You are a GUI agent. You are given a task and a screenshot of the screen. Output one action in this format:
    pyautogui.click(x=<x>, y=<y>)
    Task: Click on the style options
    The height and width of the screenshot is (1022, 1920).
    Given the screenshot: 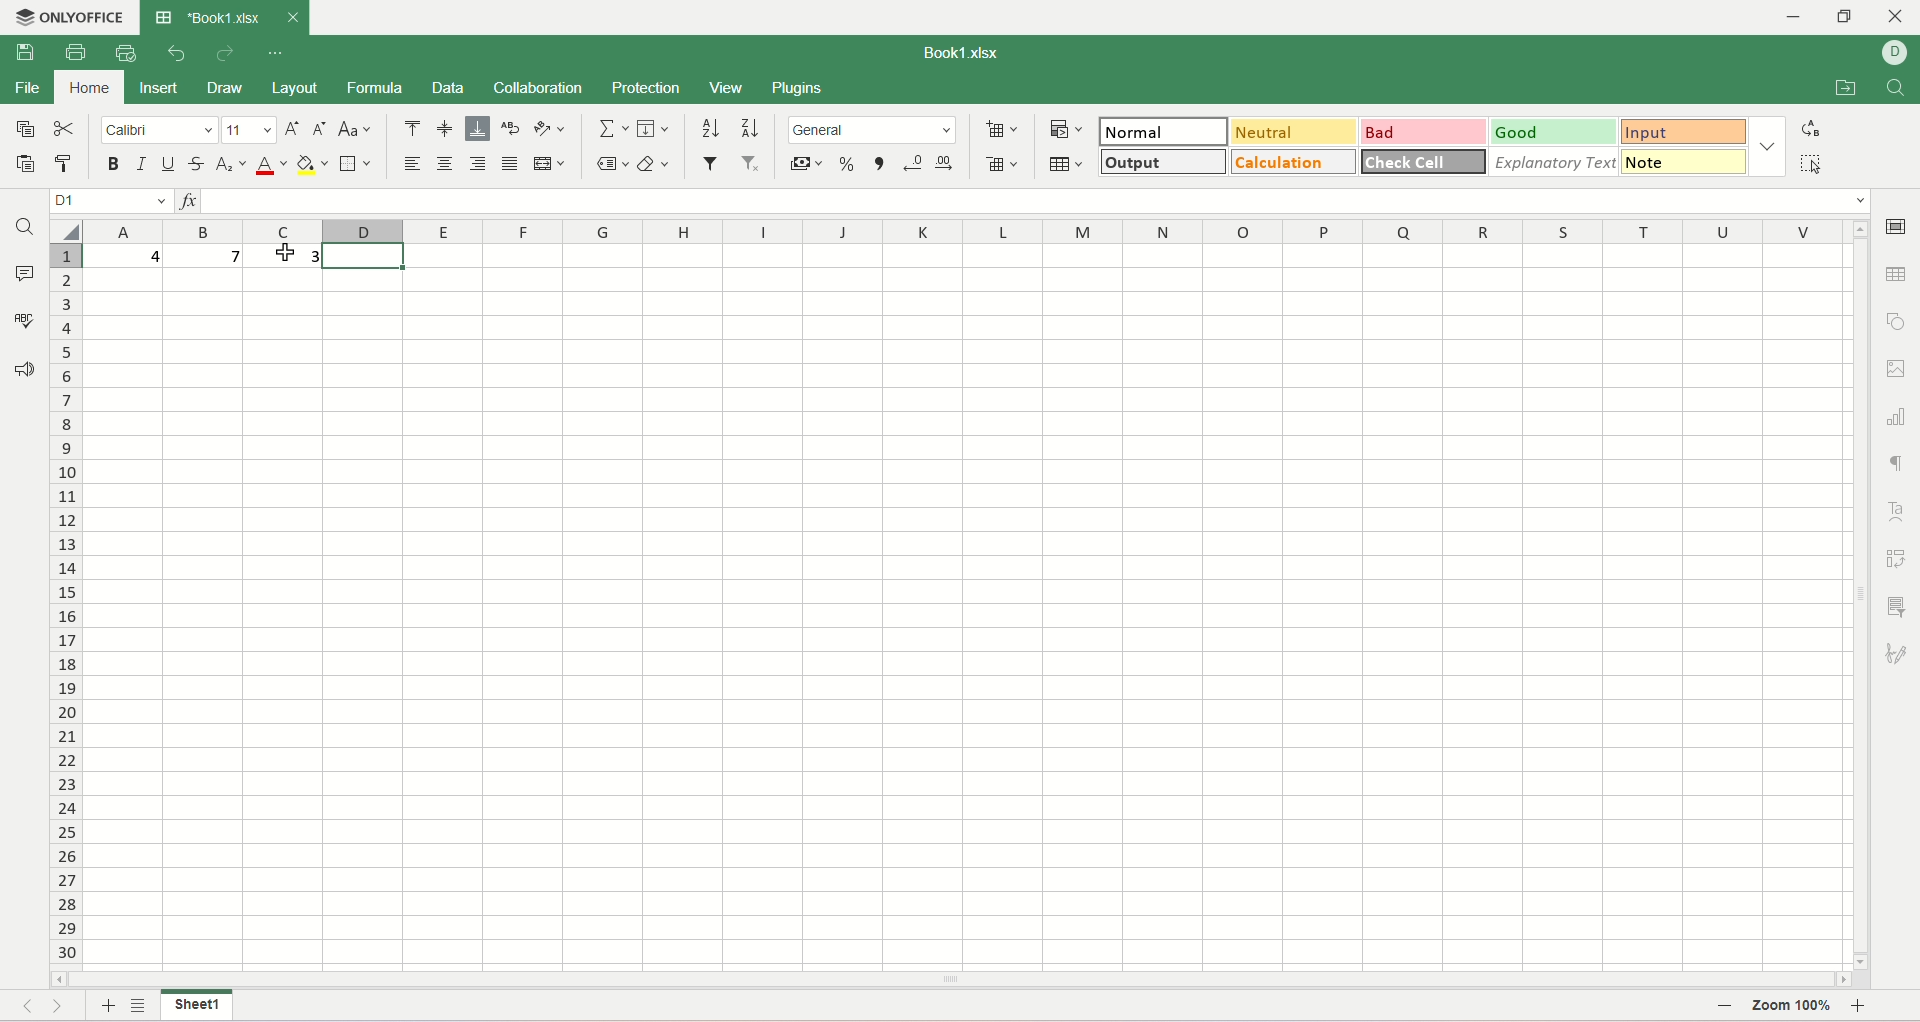 What is the action you would take?
    pyautogui.click(x=1768, y=145)
    